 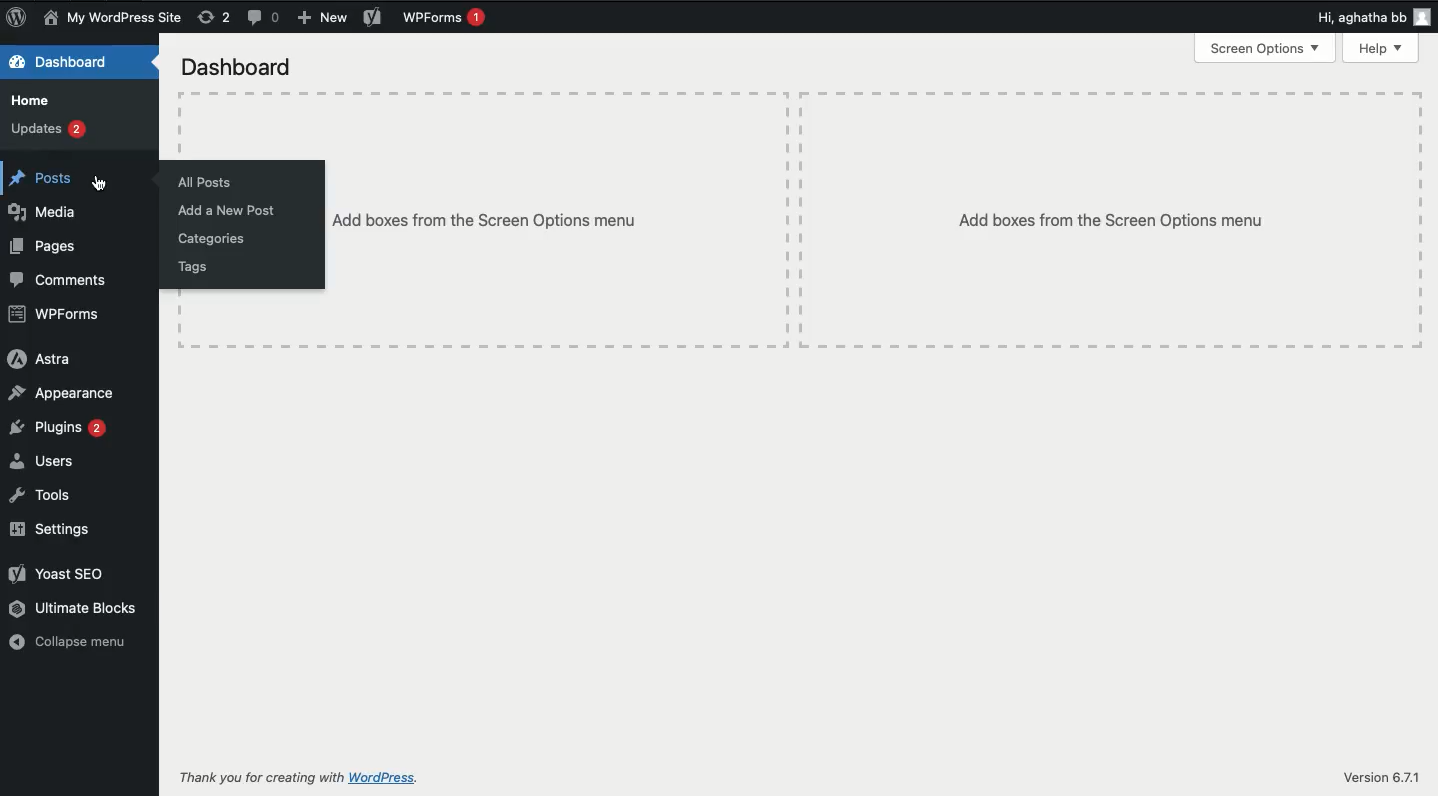 I want to click on Posts, so click(x=41, y=179).